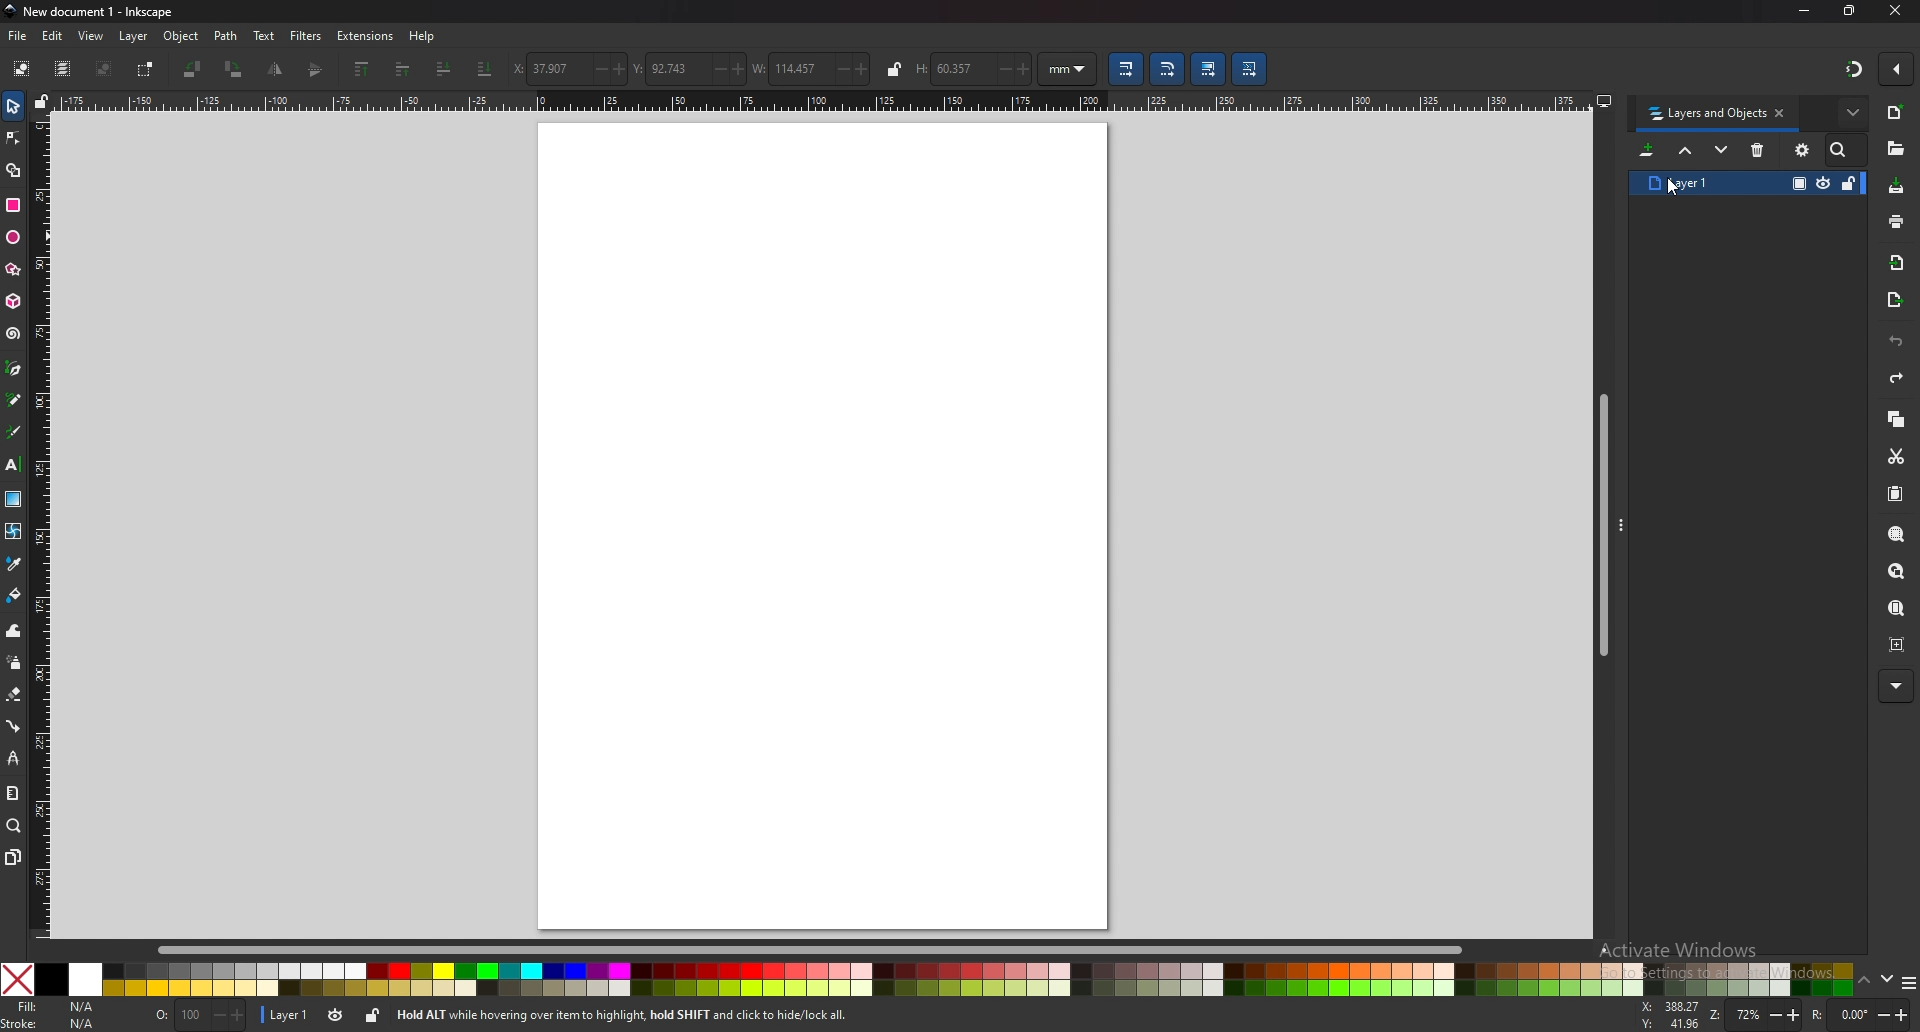 This screenshot has width=1920, height=1032. I want to click on undo, so click(1896, 343).